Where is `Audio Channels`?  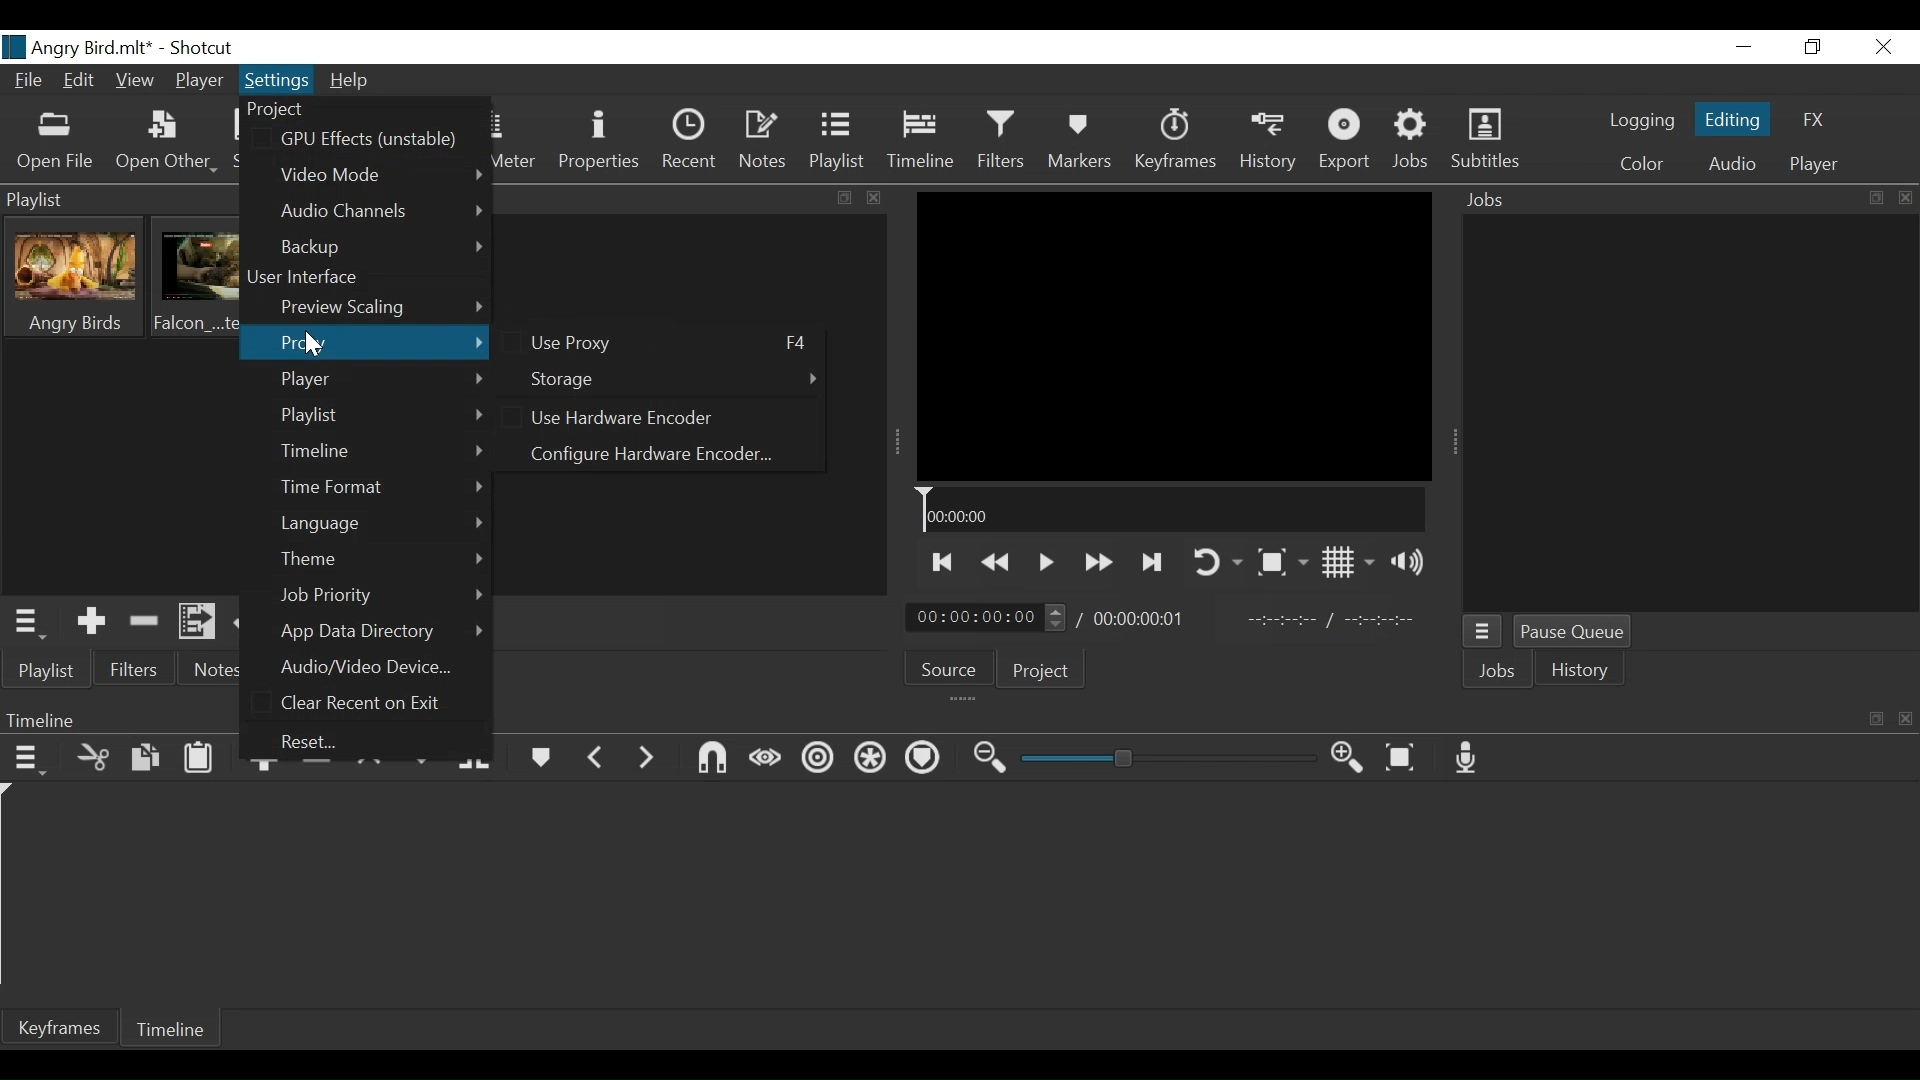
Audio Channels is located at coordinates (380, 212).